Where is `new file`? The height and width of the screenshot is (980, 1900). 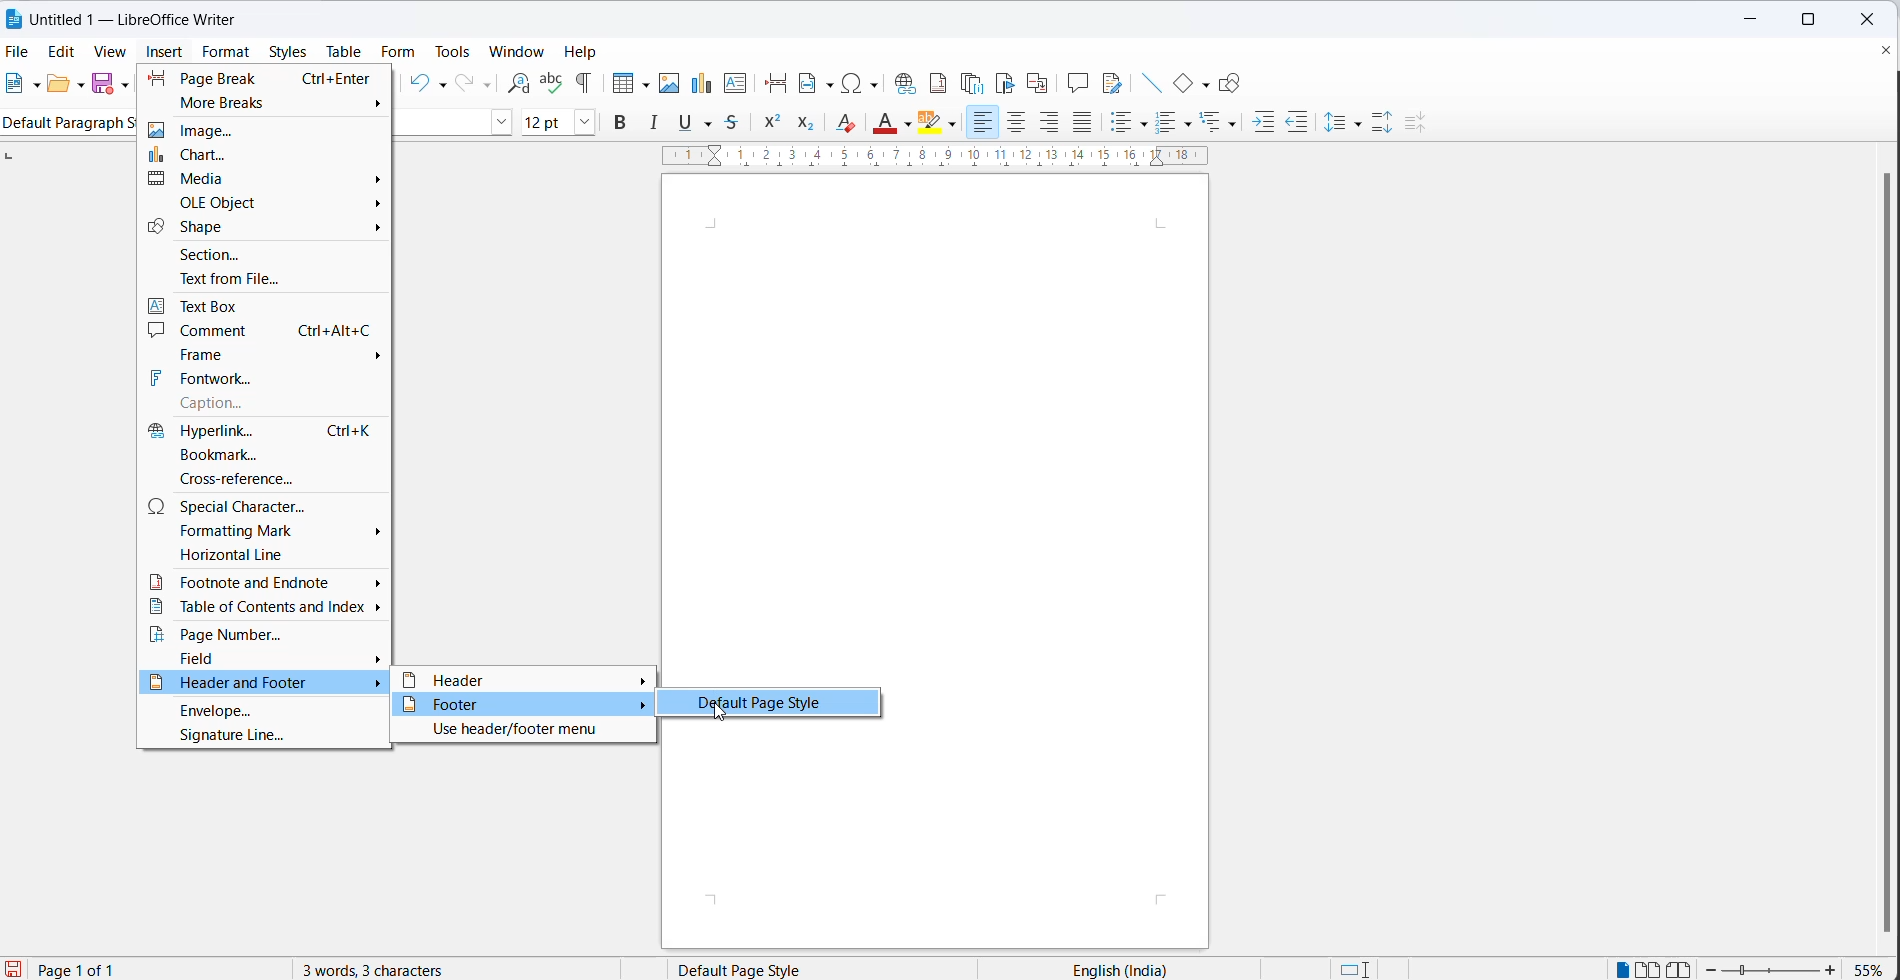 new file is located at coordinates (15, 85).